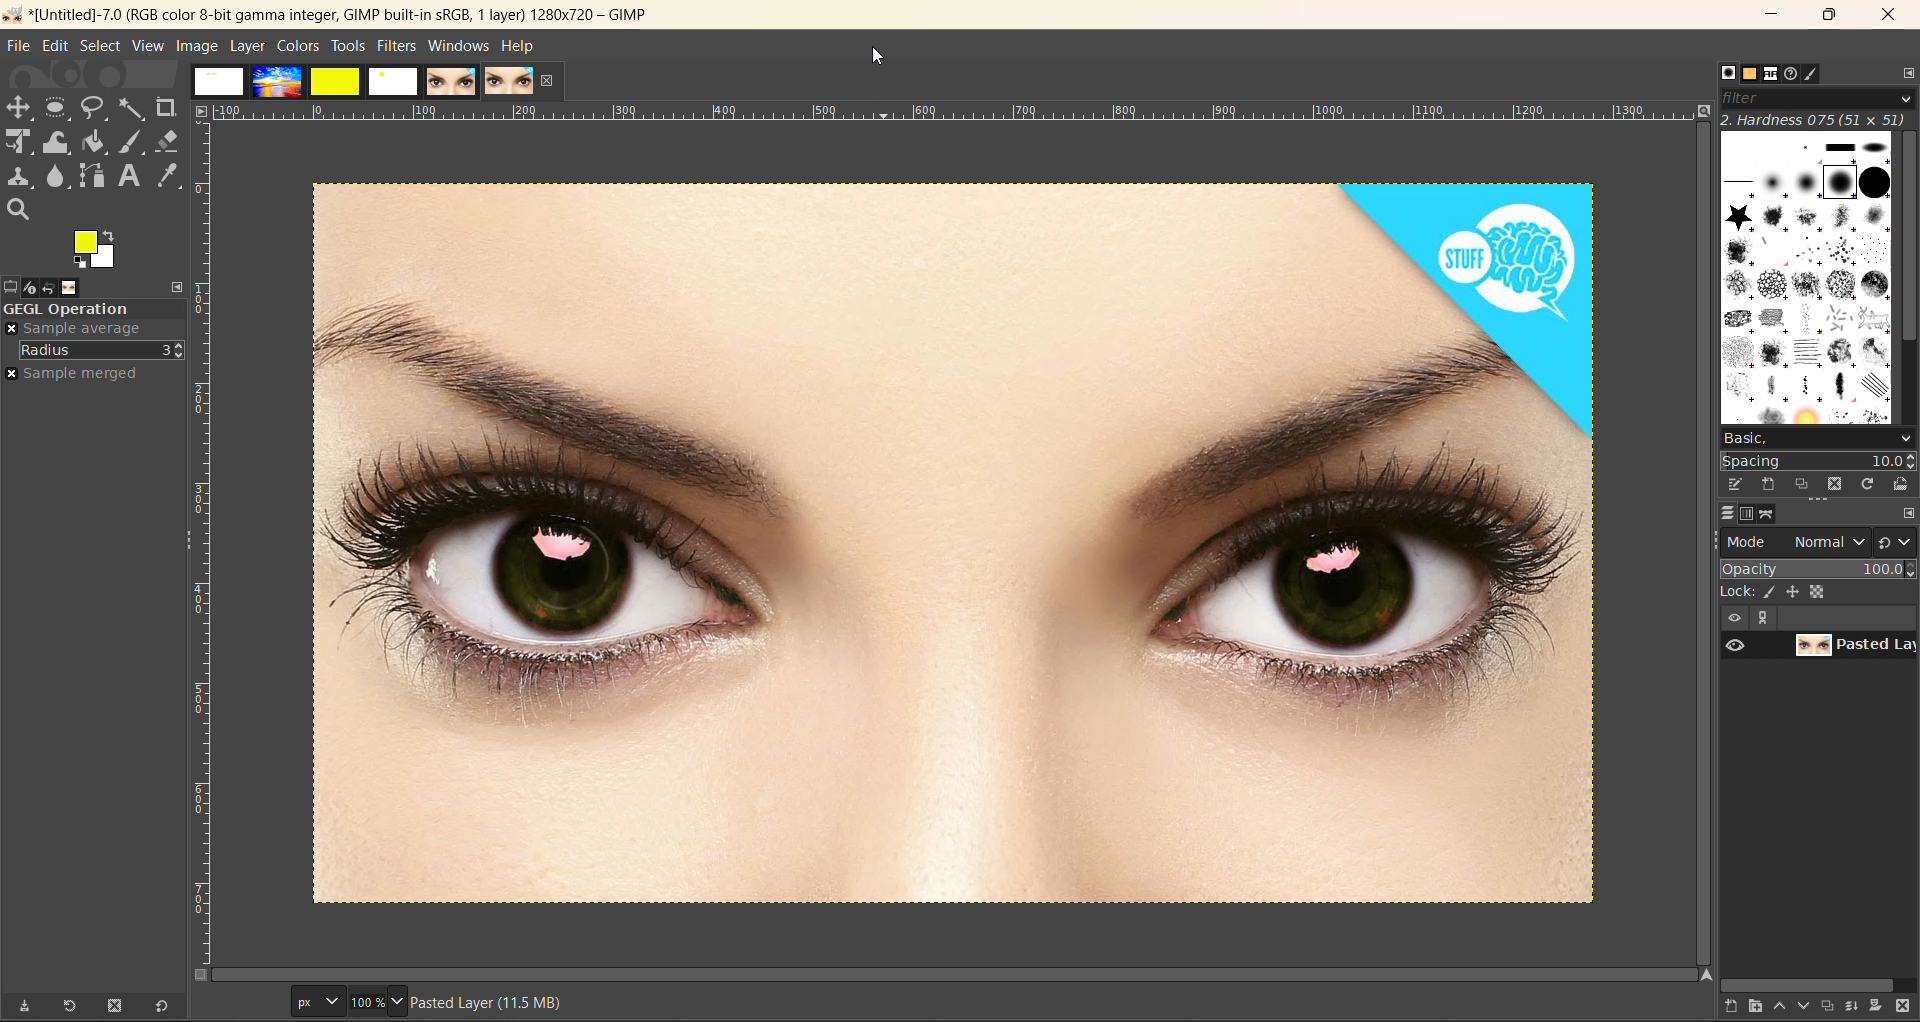 The width and height of the screenshot is (1920, 1022). What do you see at coordinates (145, 47) in the screenshot?
I see `view` at bounding box center [145, 47].